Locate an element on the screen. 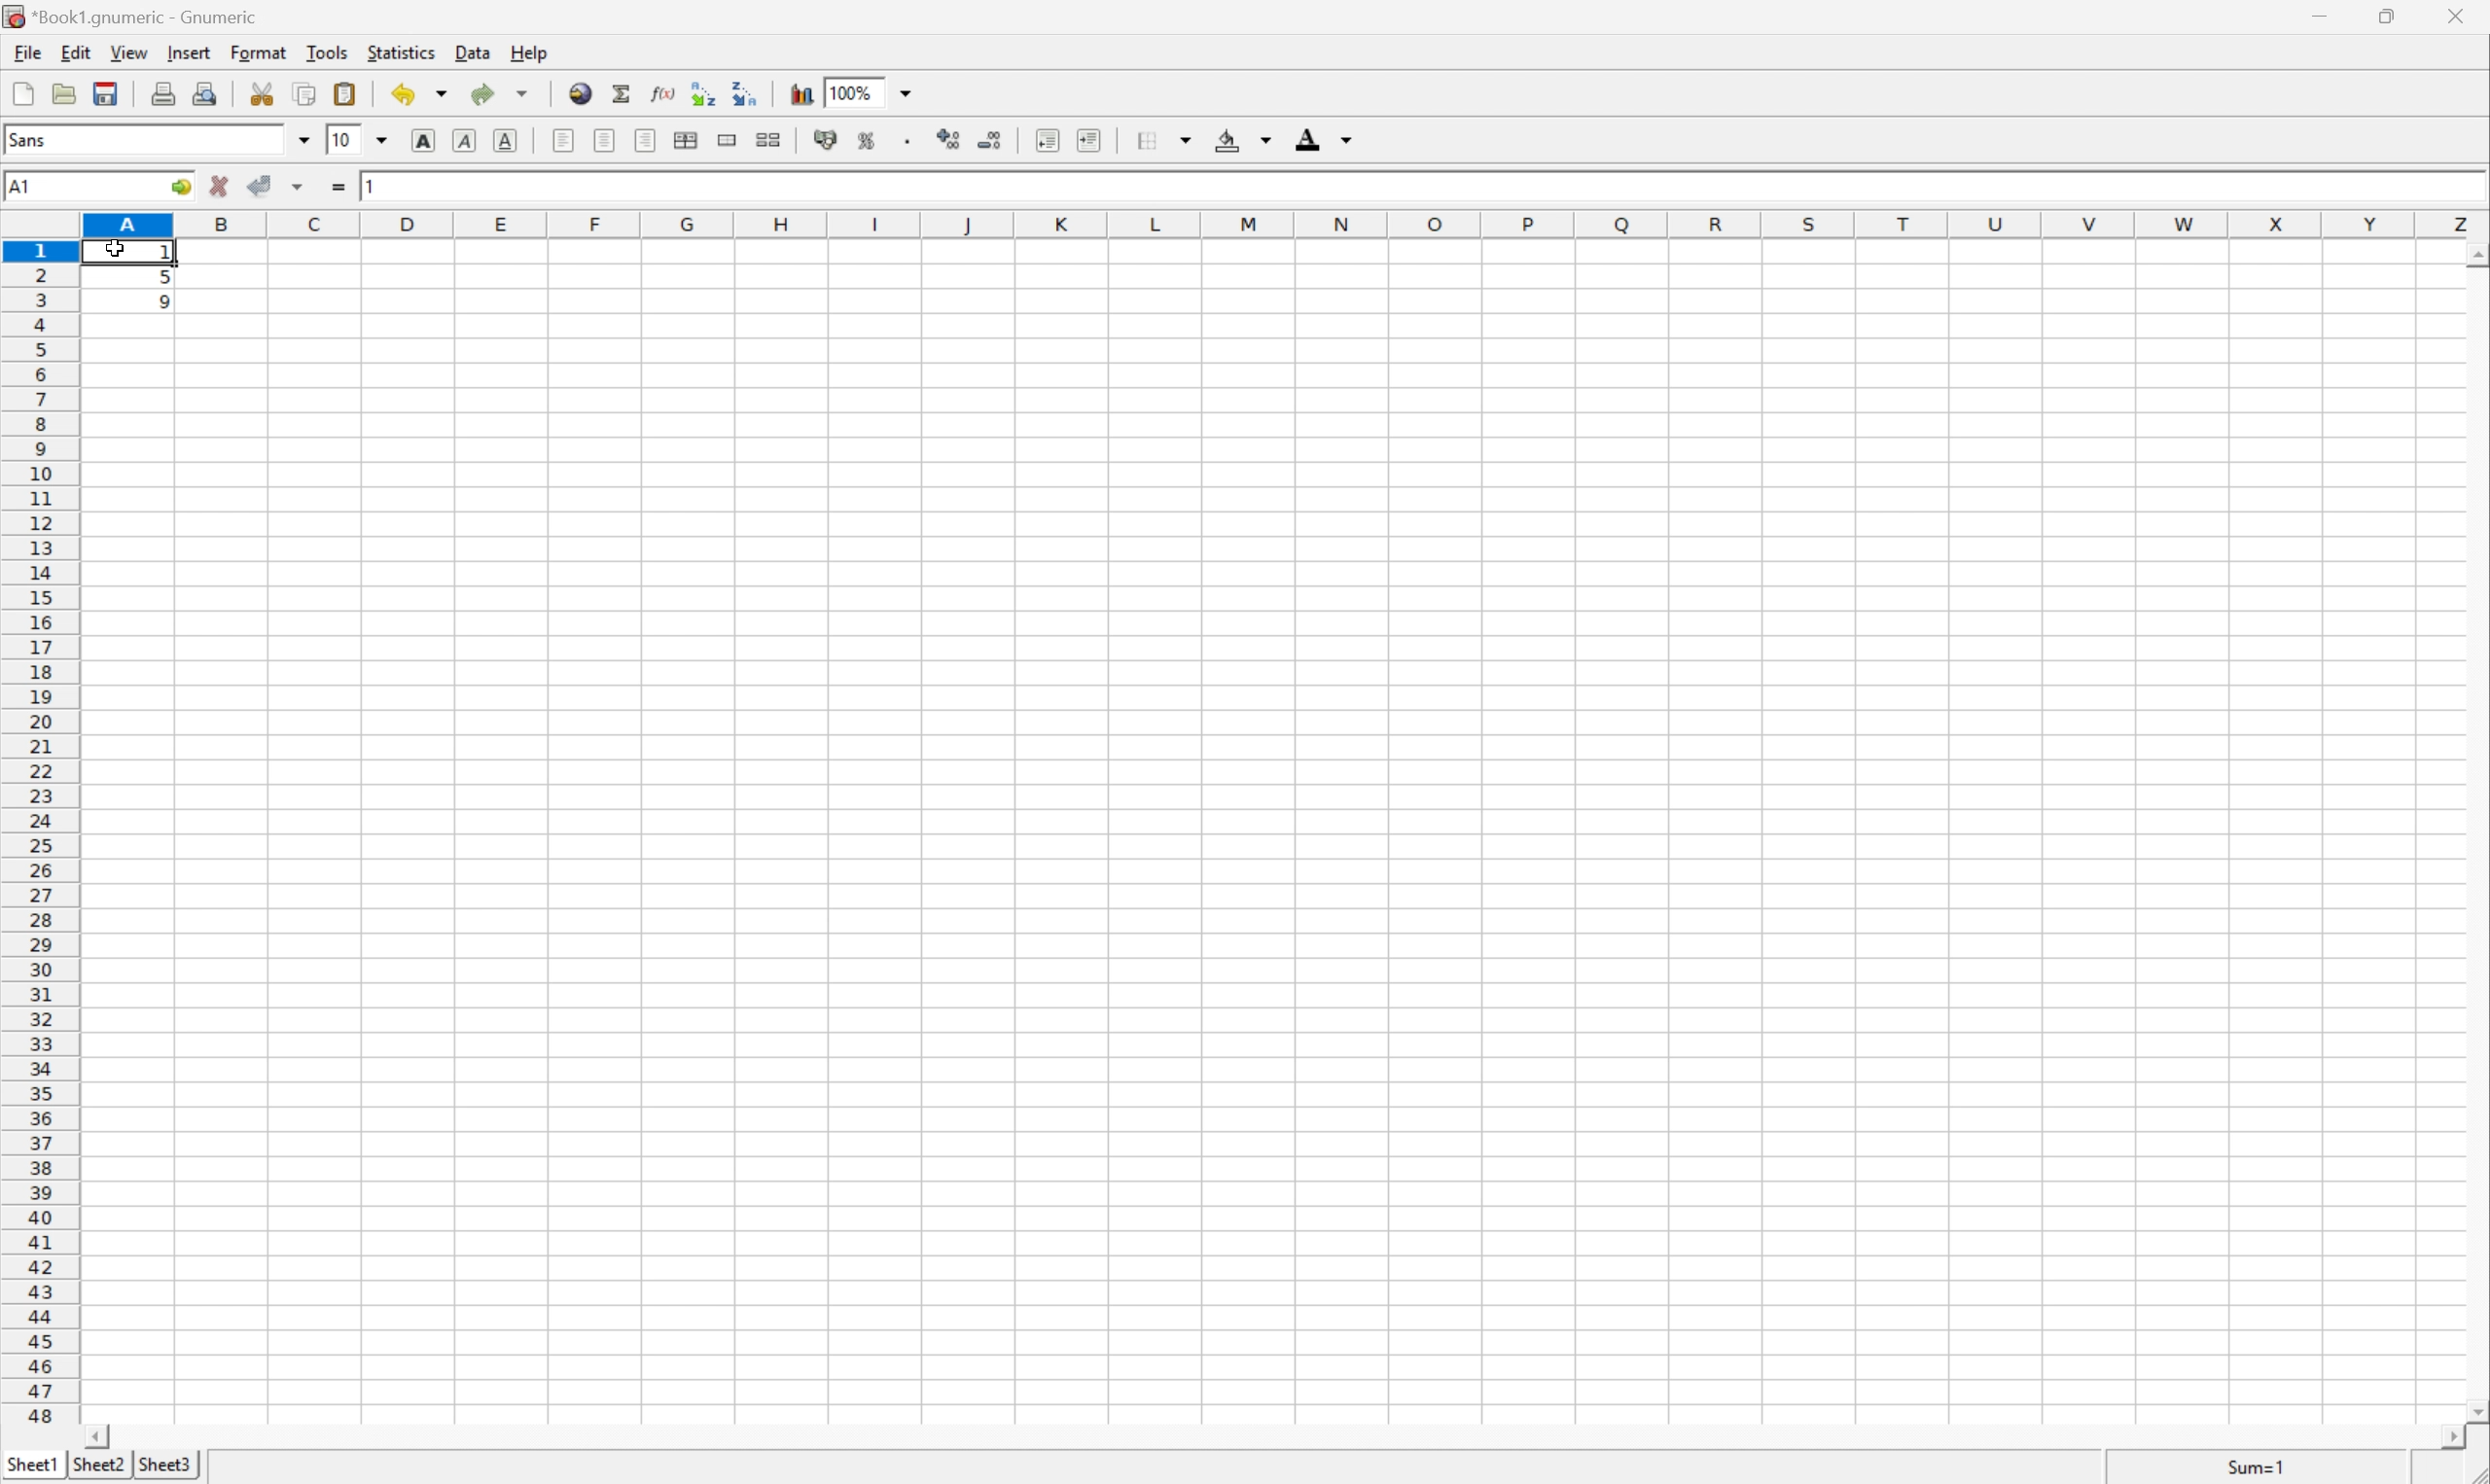  view is located at coordinates (131, 52).